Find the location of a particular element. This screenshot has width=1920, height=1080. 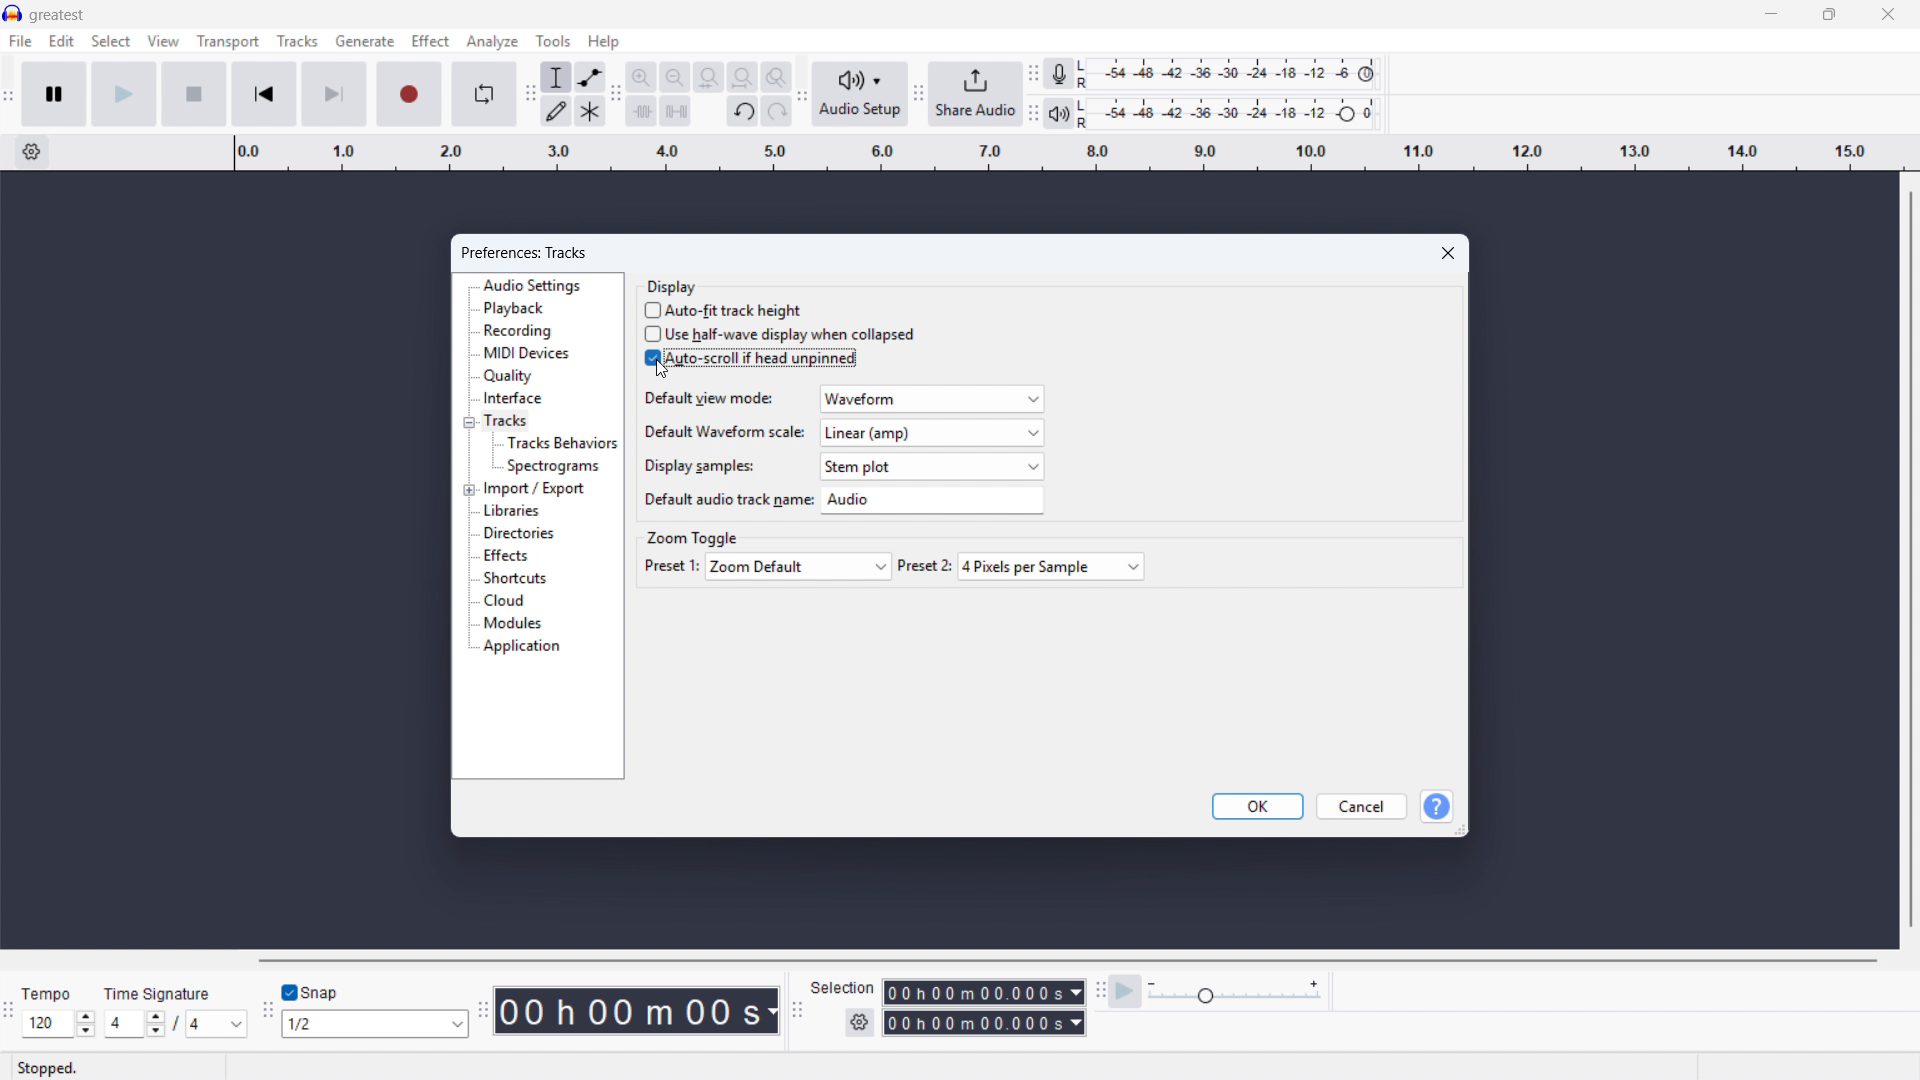

redo is located at coordinates (777, 111).